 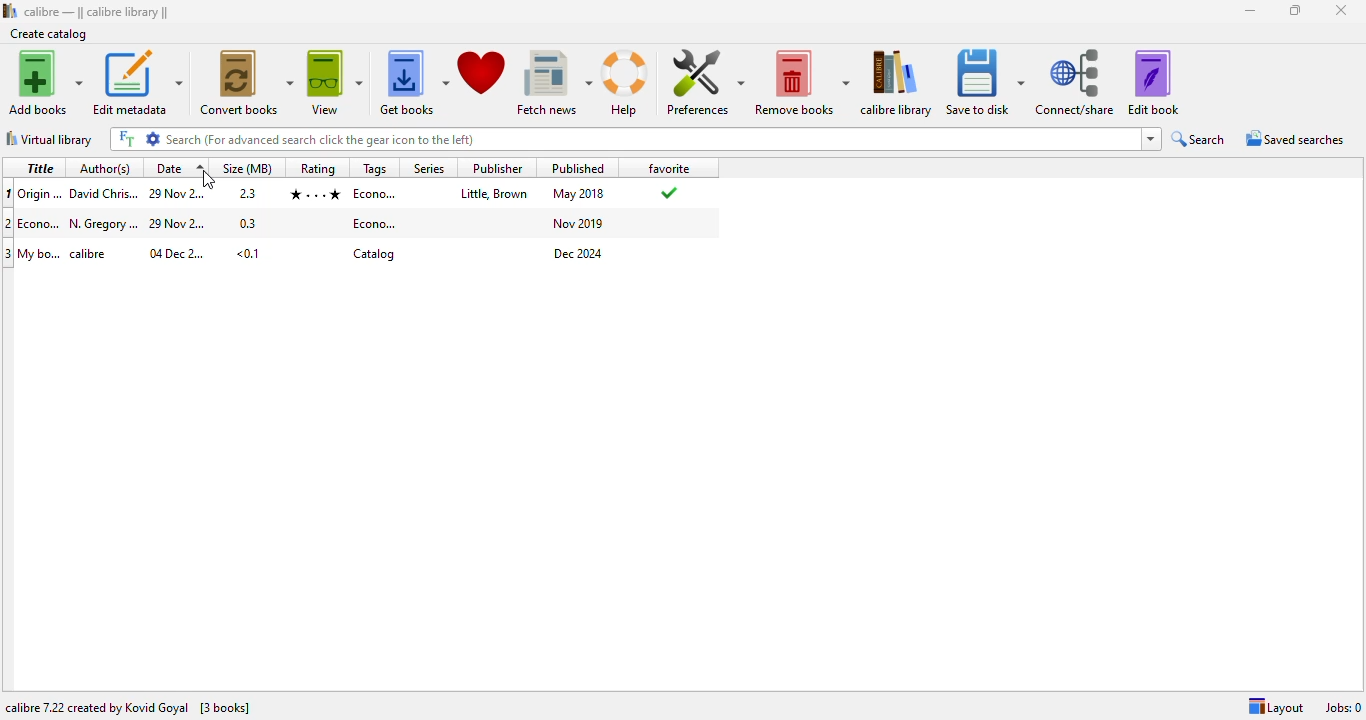 What do you see at coordinates (555, 83) in the screenshot?
I see `fetch news` at bounding box center [555, 83].